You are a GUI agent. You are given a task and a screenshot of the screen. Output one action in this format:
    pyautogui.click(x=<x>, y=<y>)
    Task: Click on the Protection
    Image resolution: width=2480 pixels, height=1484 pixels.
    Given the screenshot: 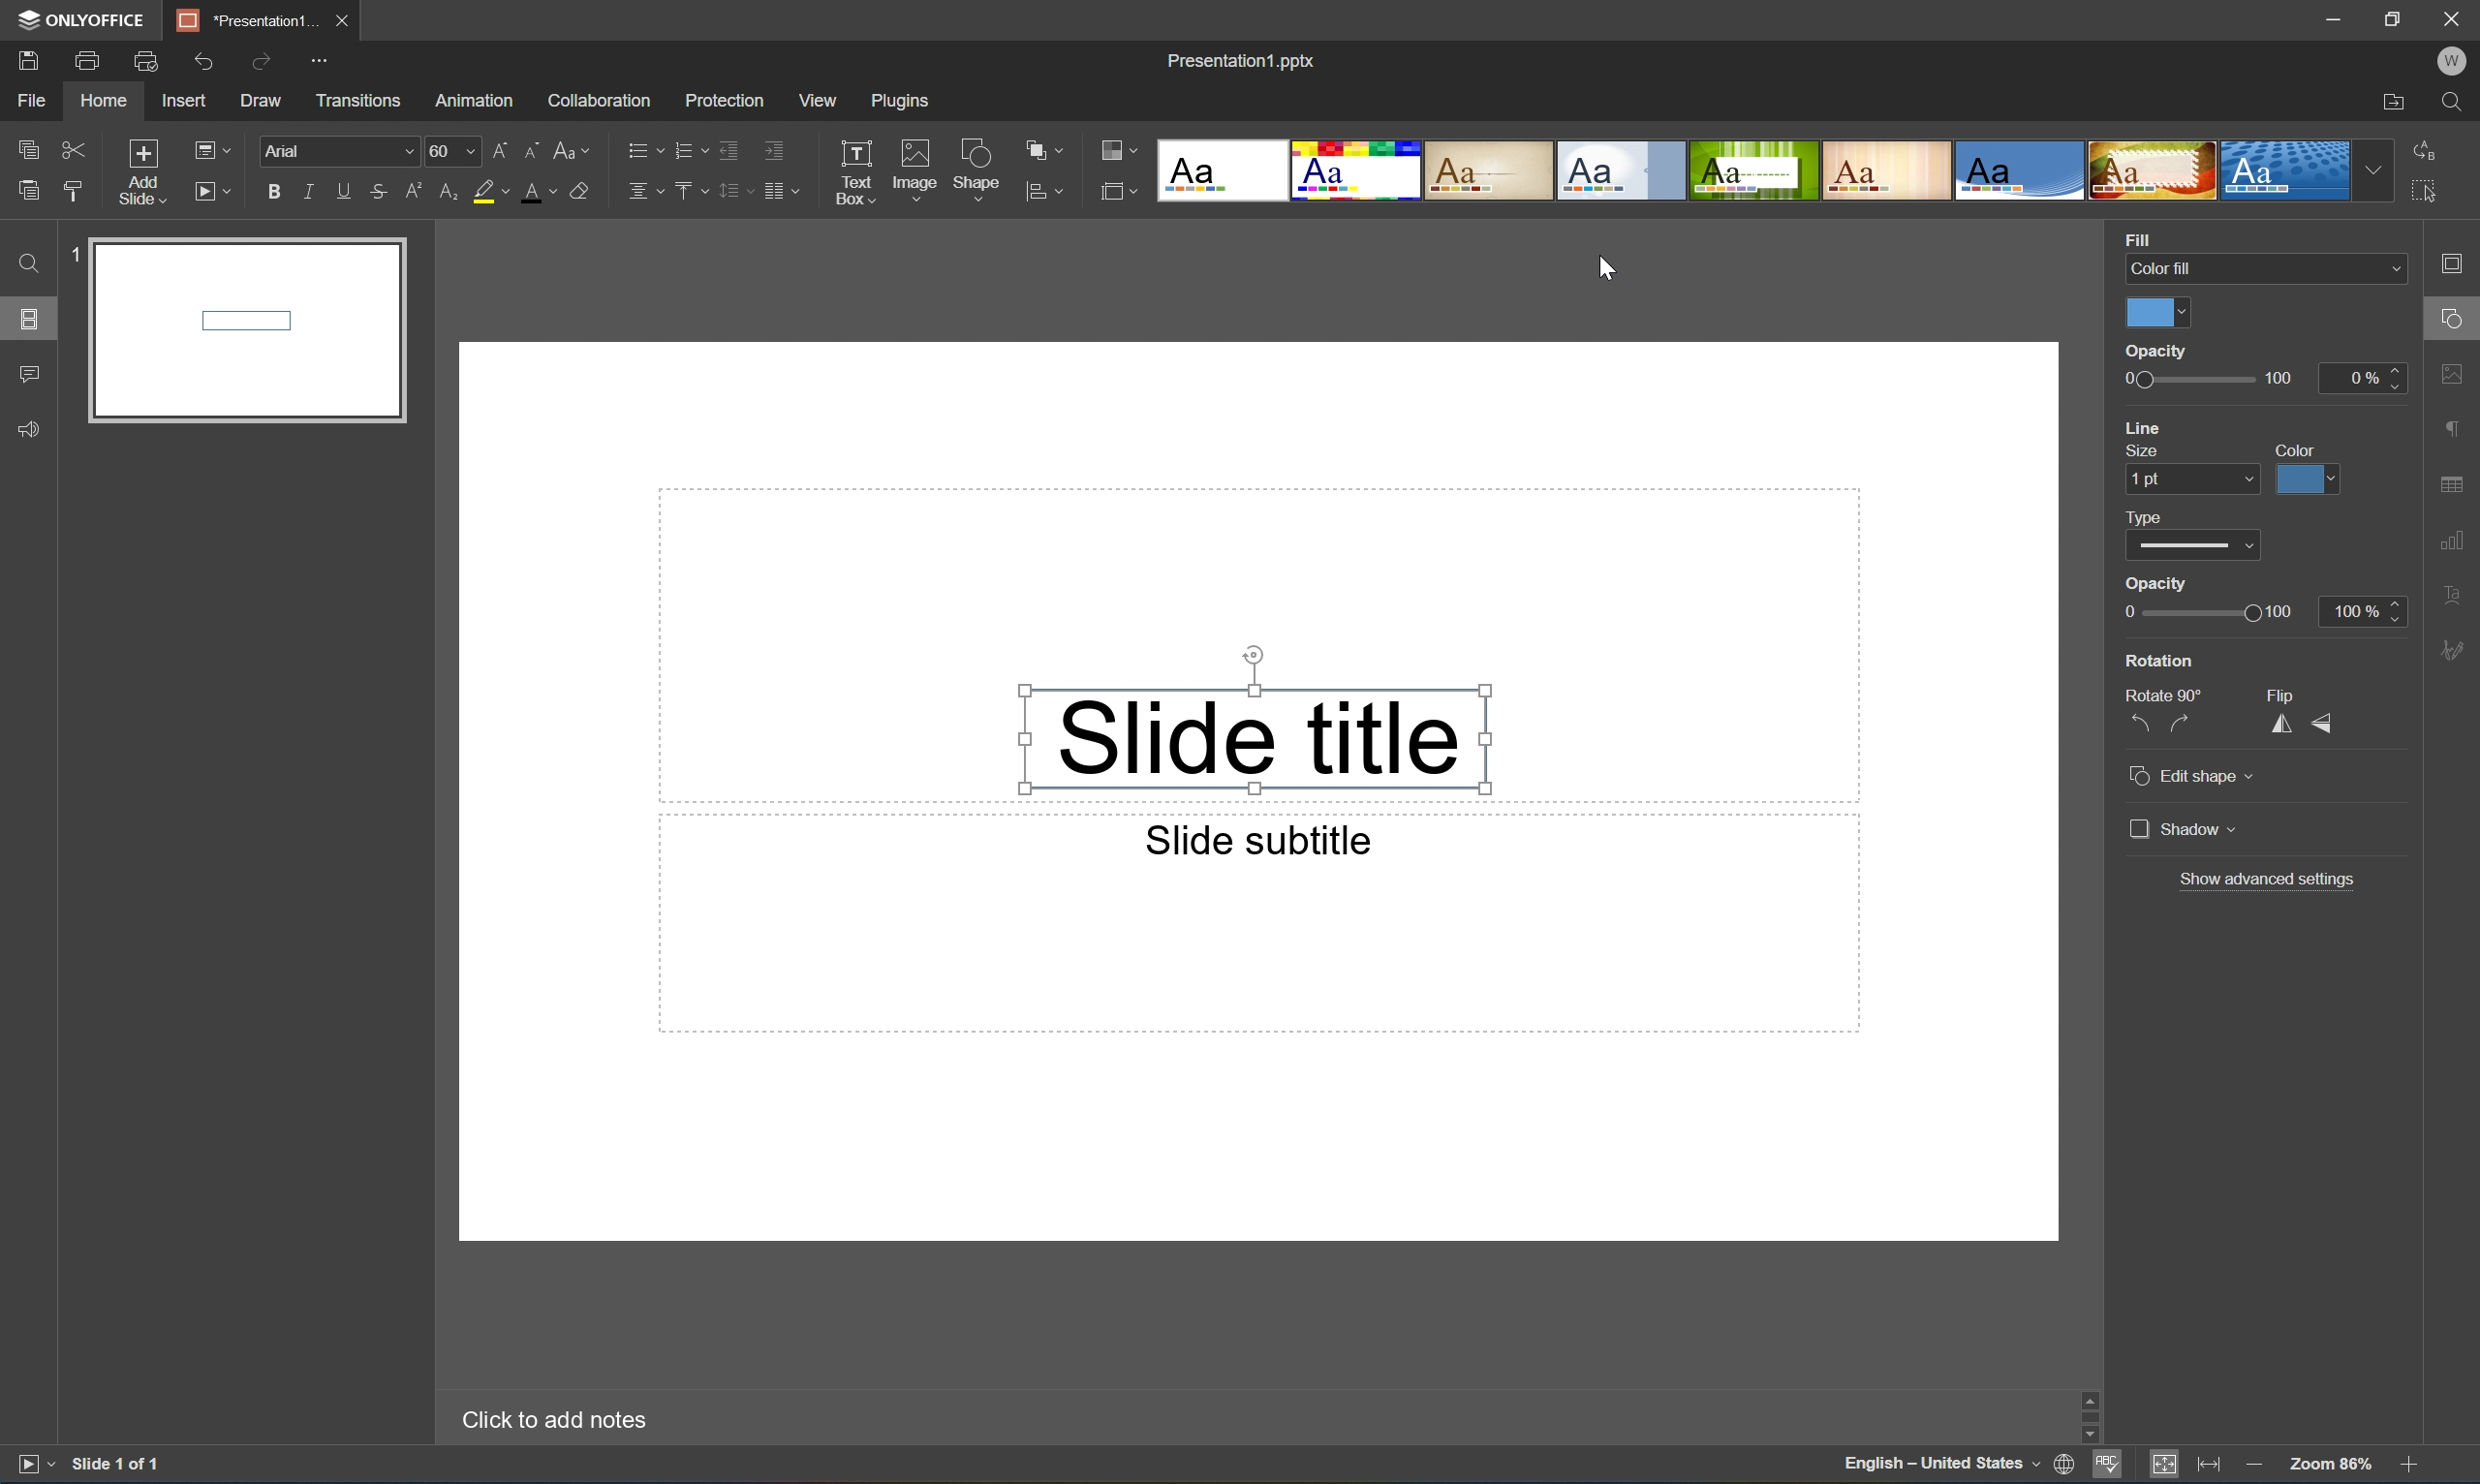 What is the action you would take?
    pyautogui.click(x=722, y=99)
    